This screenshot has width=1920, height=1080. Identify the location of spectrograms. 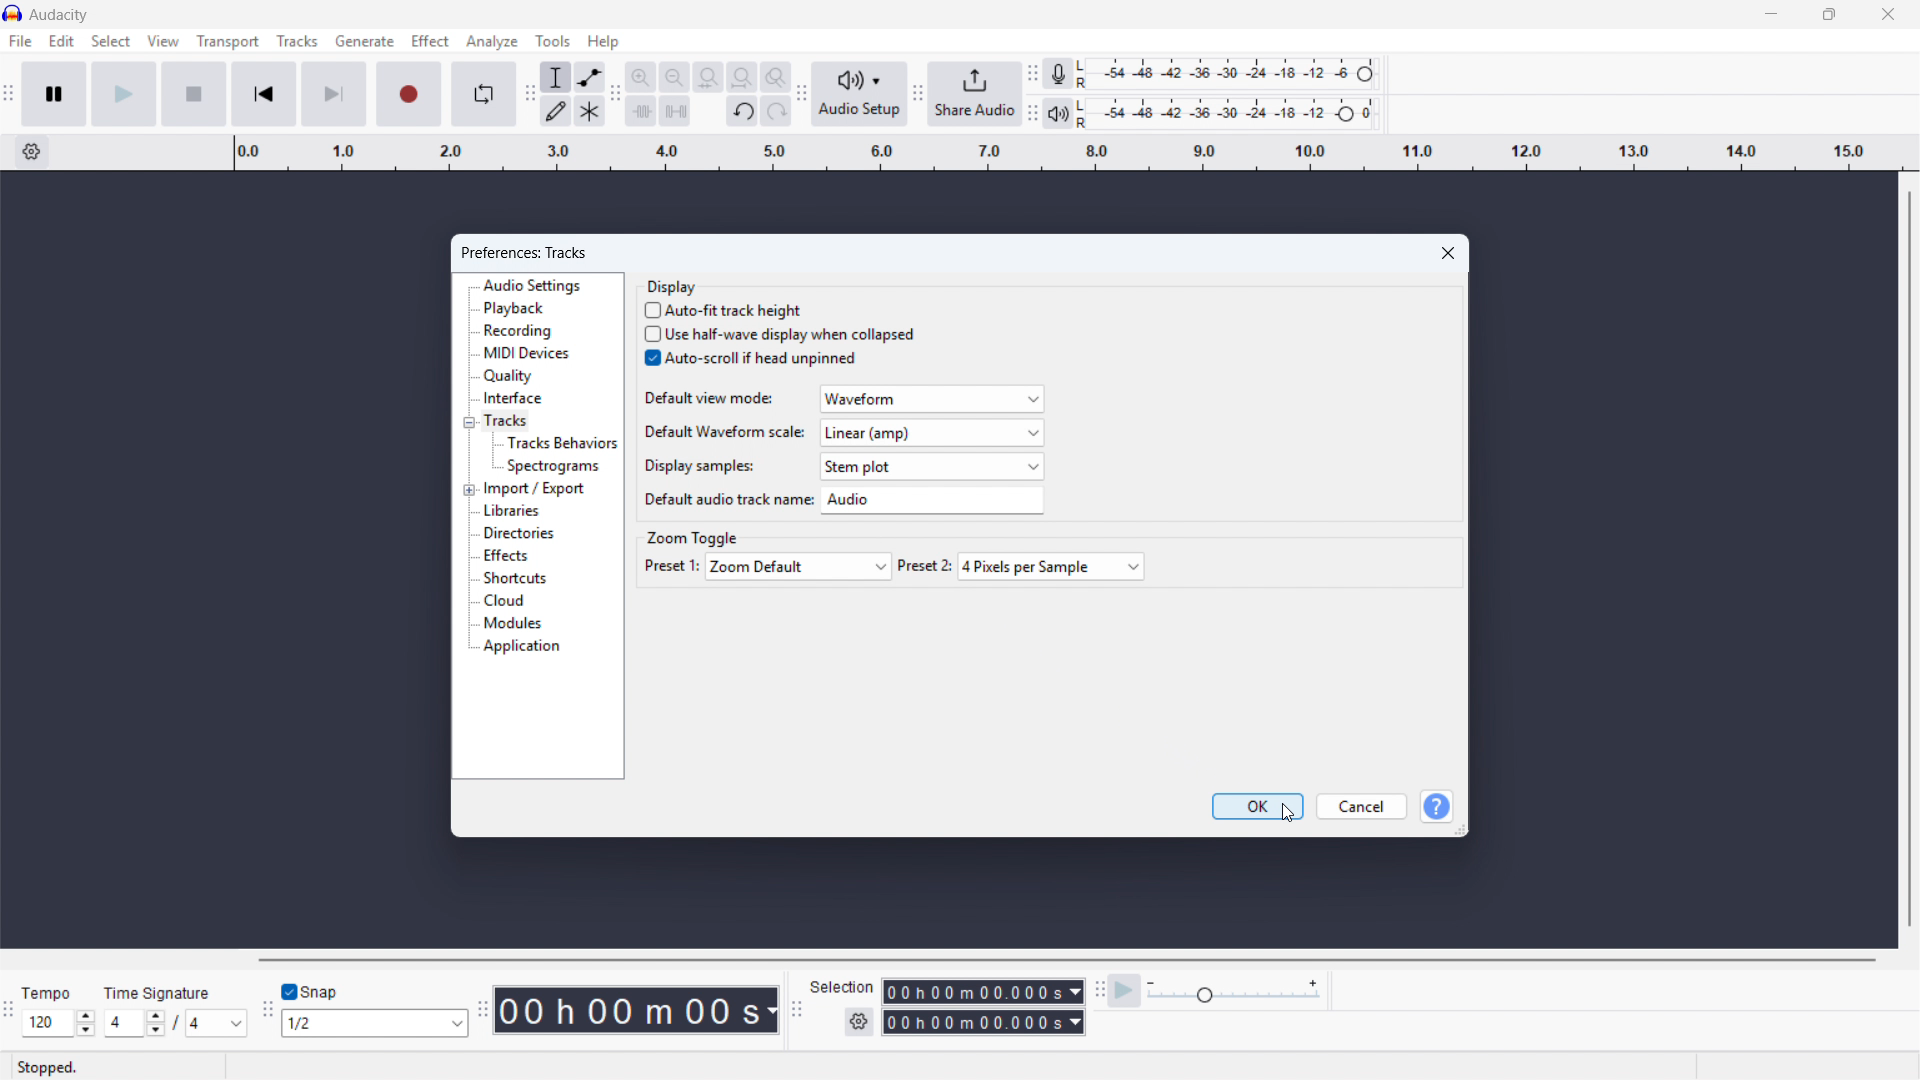
(554, 466).